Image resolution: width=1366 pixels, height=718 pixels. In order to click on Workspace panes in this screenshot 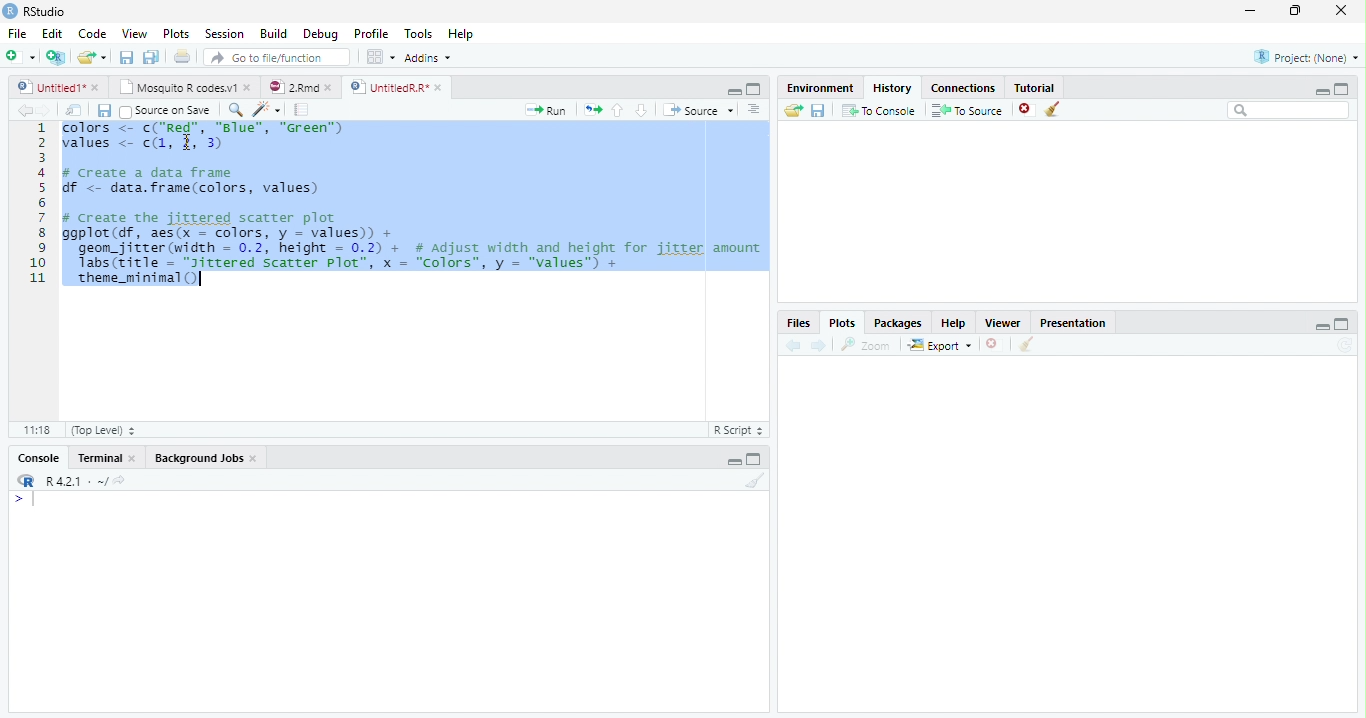, I will do `click(381, 58)`.